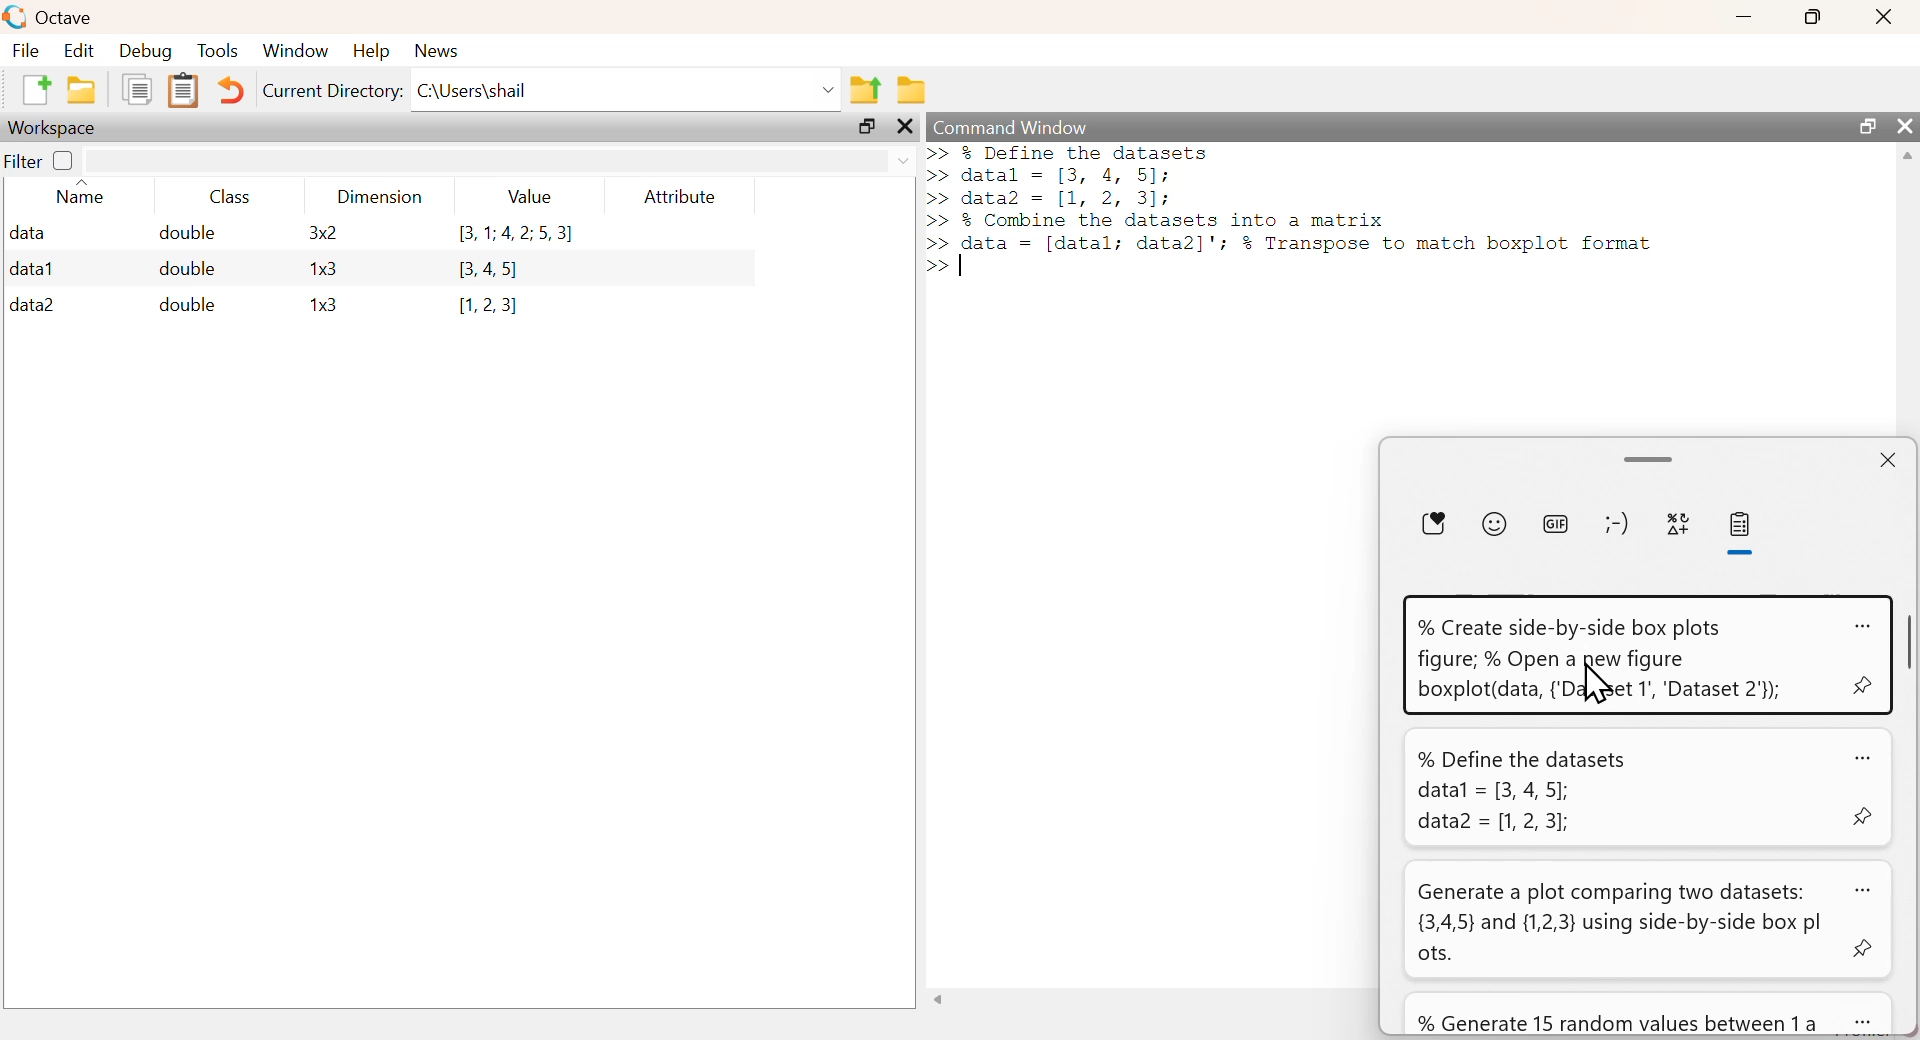 The image size is (1920, 1040). Describe the element at coordinates (1814, 15) in the screenshot. I see `maximize` at that location.